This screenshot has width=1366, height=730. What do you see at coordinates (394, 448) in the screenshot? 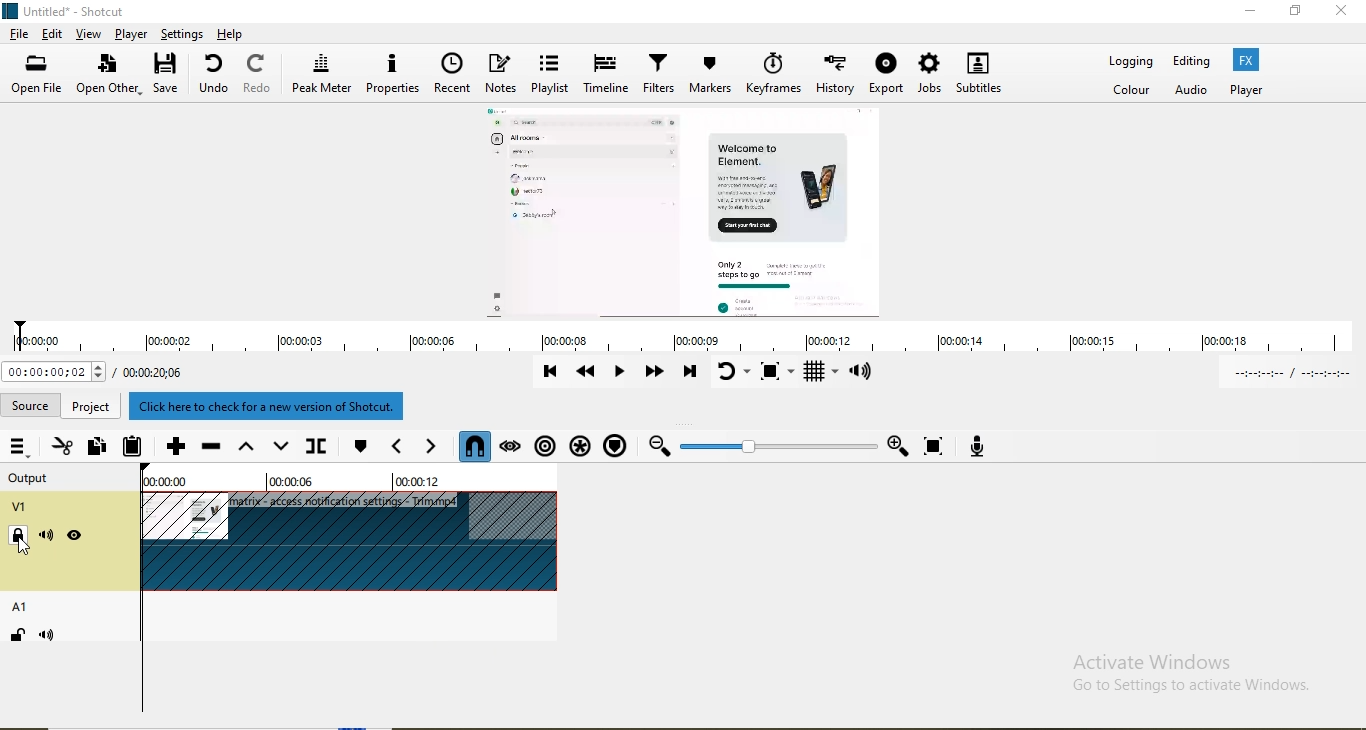
I see `Previous marker` at bounding box center [394, 448].